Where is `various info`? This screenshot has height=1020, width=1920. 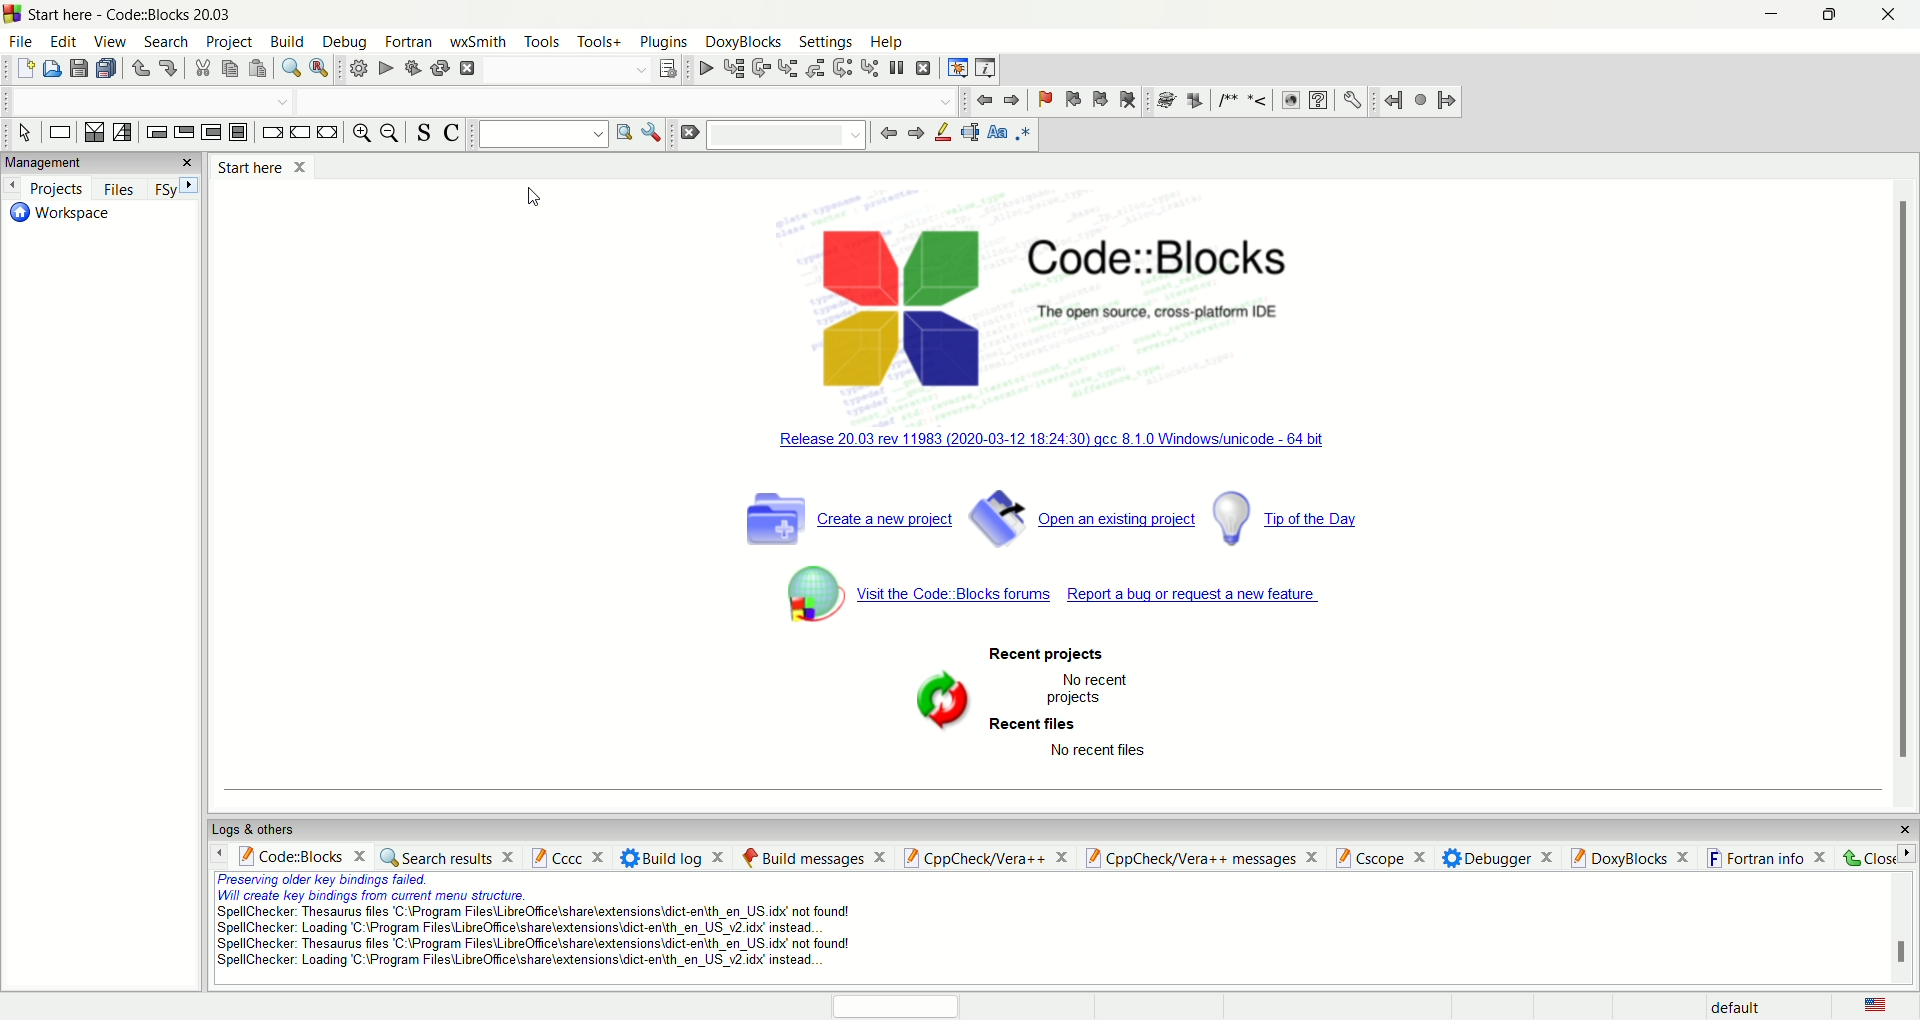 various info is located at coordinates (985, 68).